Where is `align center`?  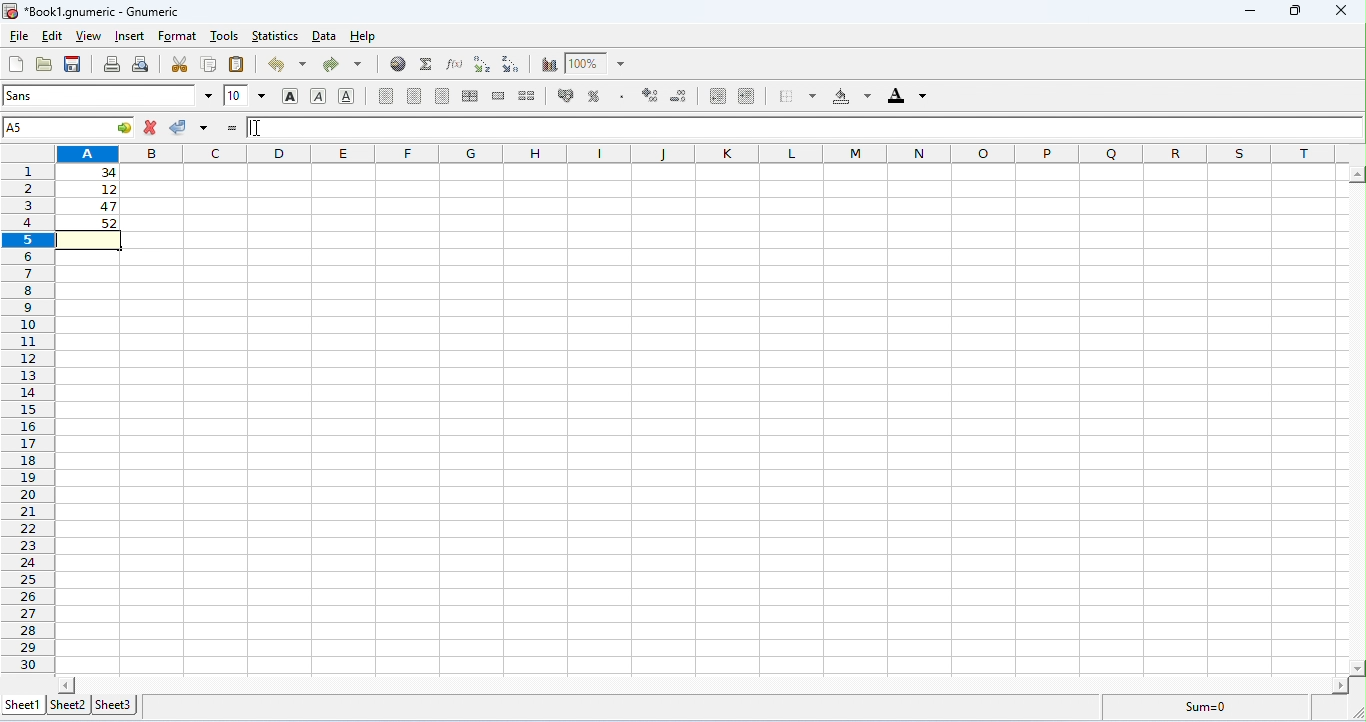 align center is located at coordinates (414, 96).